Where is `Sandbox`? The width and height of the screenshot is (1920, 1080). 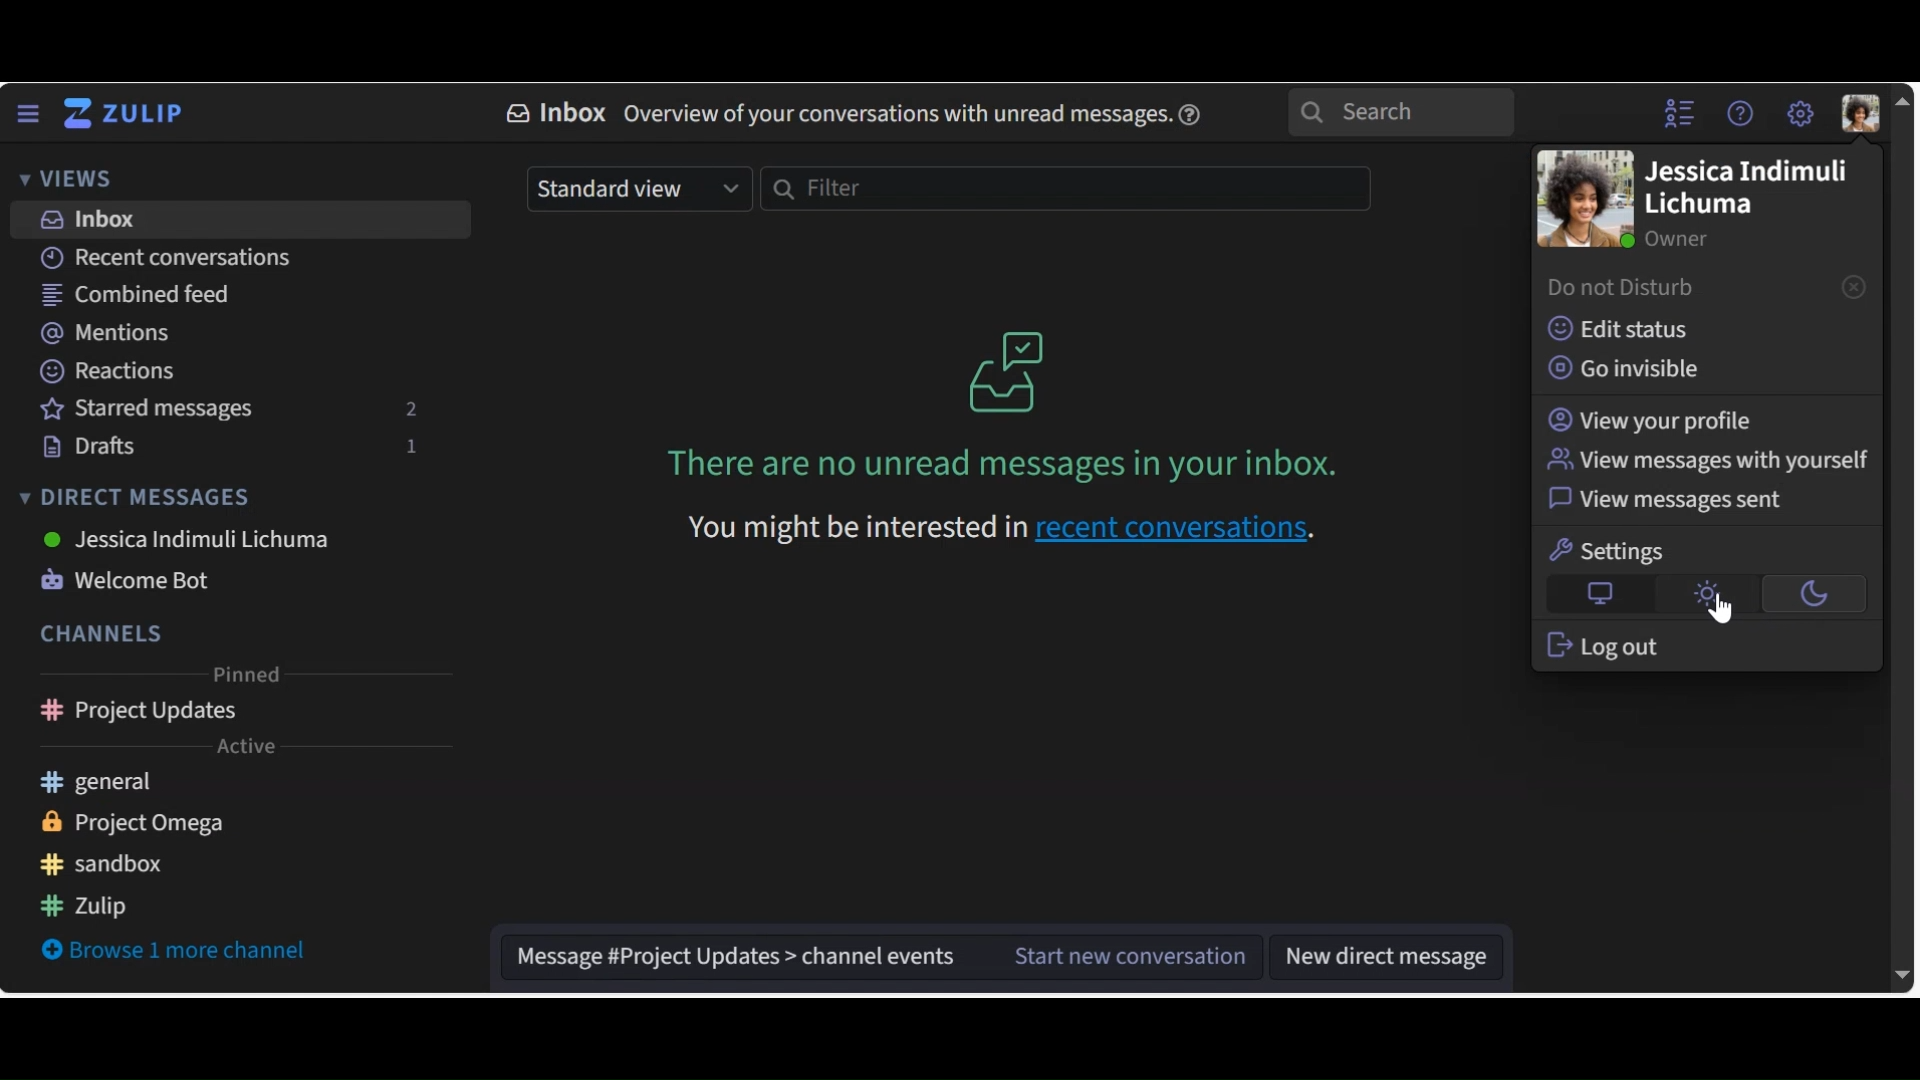 Sandbox is located at coordinates (116, 864).